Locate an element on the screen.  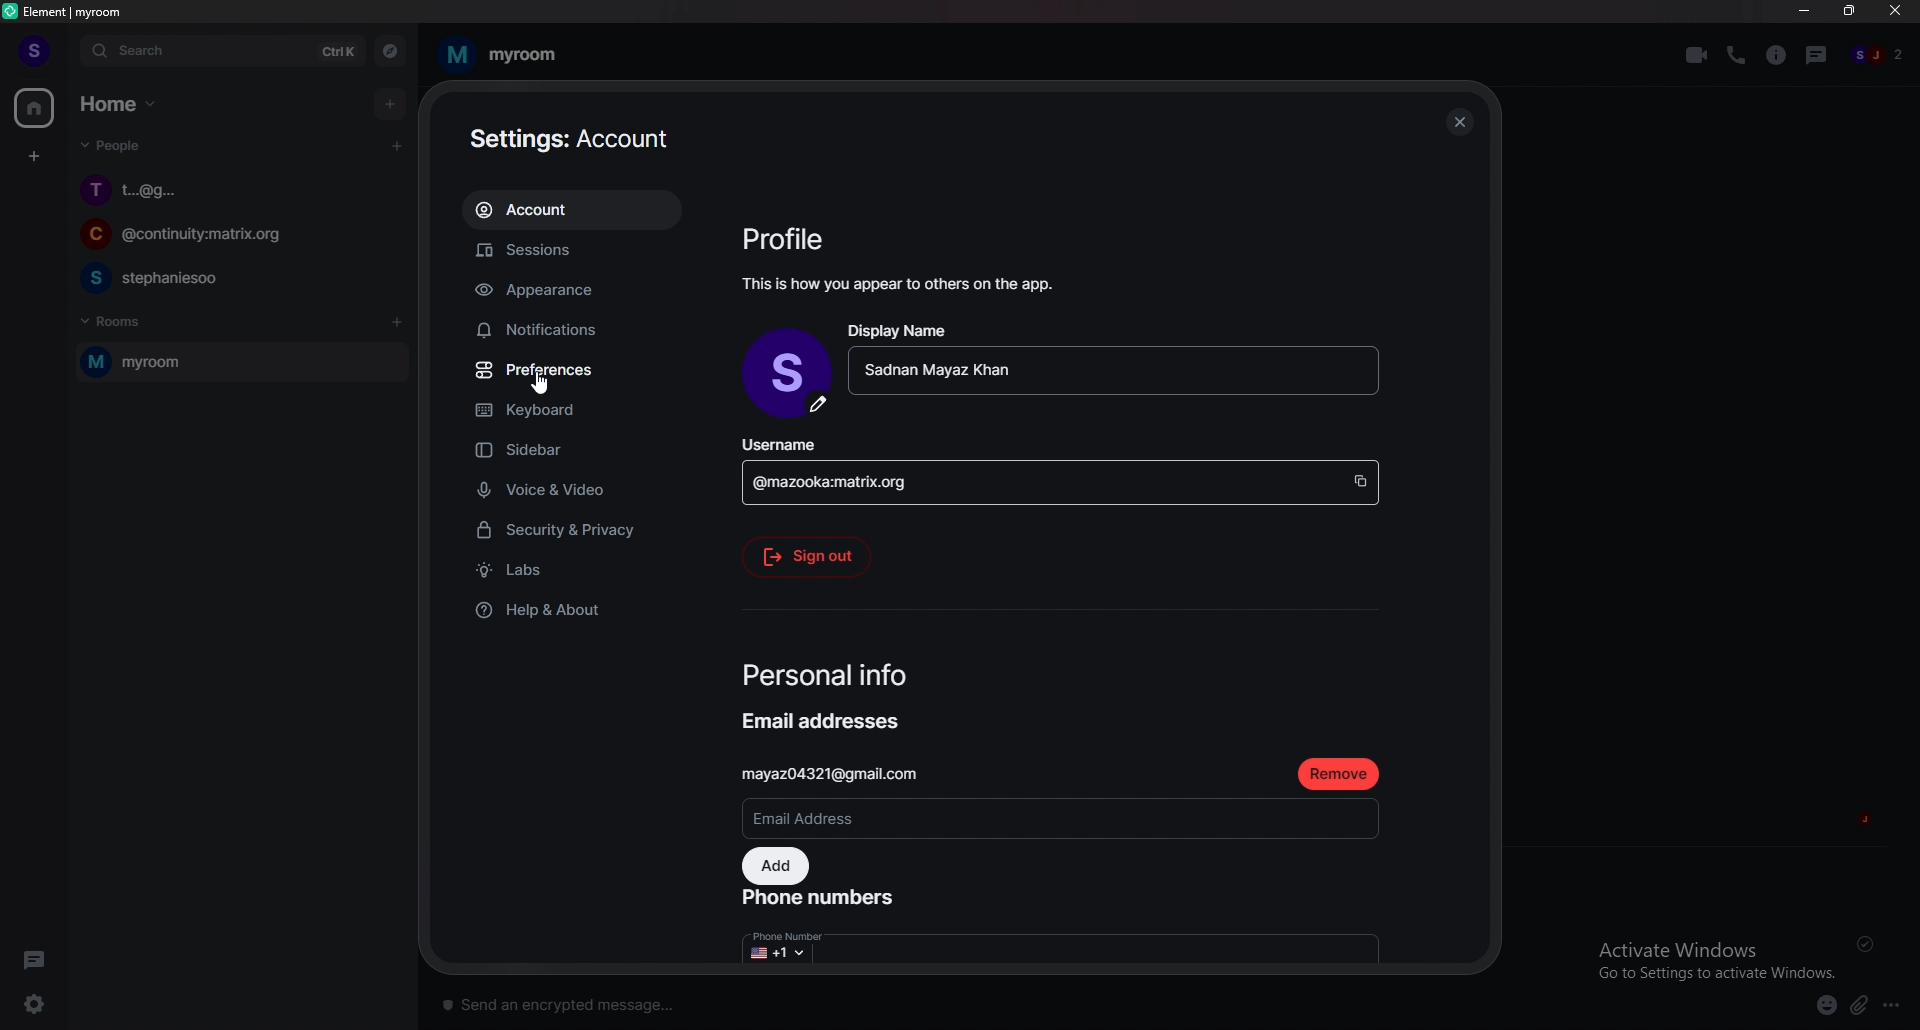
chat is located at coordinates (236, 277).